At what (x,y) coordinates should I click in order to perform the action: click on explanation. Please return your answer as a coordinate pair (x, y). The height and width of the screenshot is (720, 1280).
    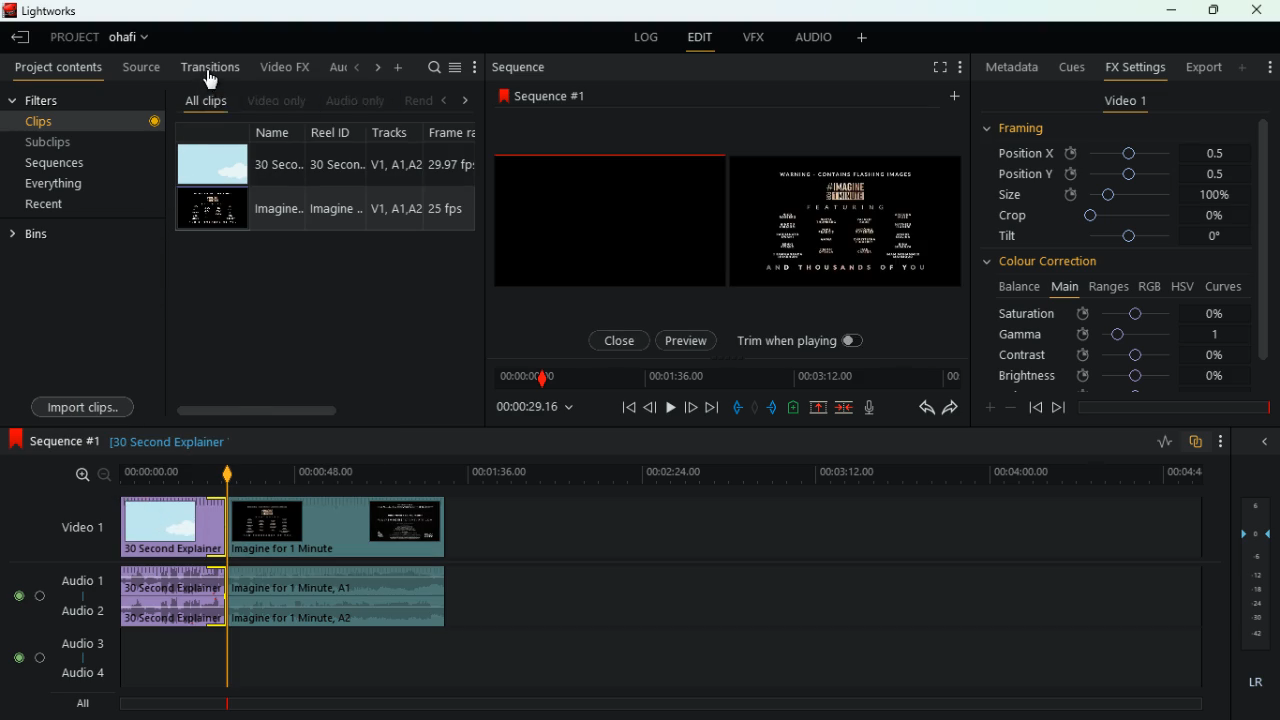
    Looking at the image, I should click on (175, 441).